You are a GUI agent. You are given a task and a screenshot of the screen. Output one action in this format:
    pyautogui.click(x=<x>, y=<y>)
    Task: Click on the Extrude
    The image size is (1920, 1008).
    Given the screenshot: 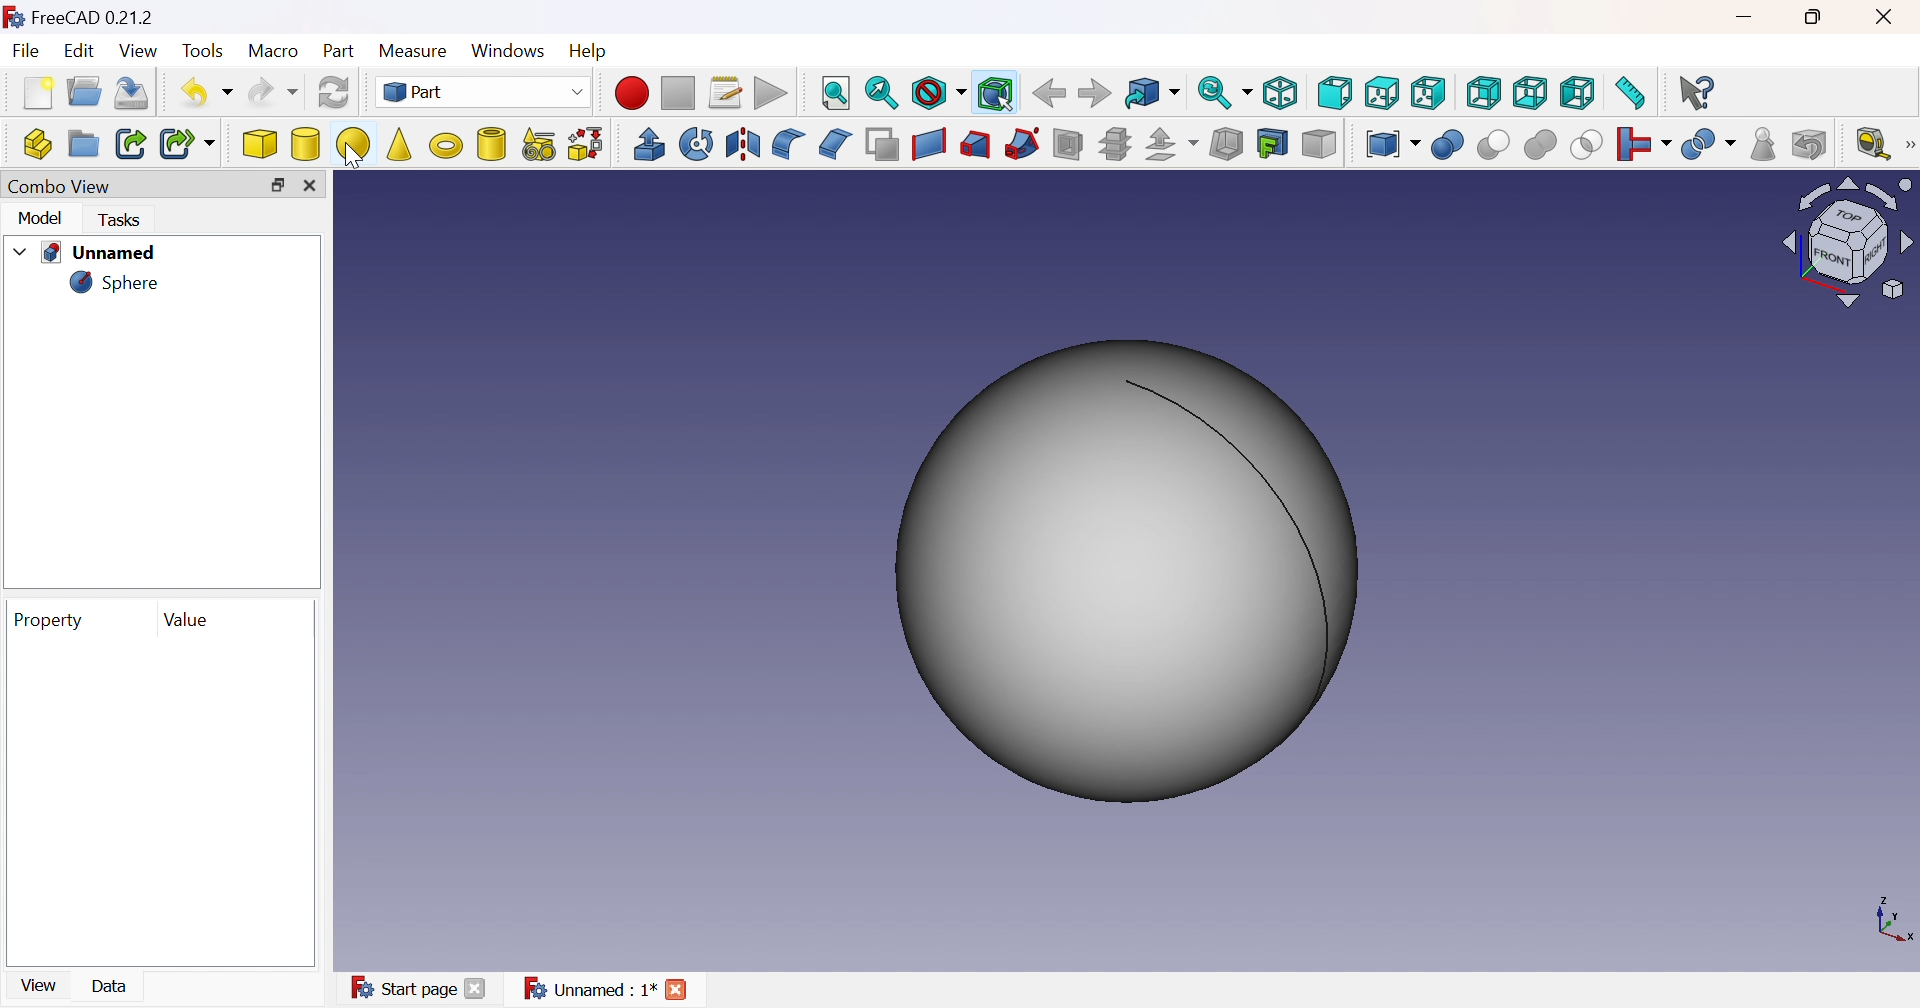 What is the action you would take?
    pyautogui.click(x=648, y=143)
    